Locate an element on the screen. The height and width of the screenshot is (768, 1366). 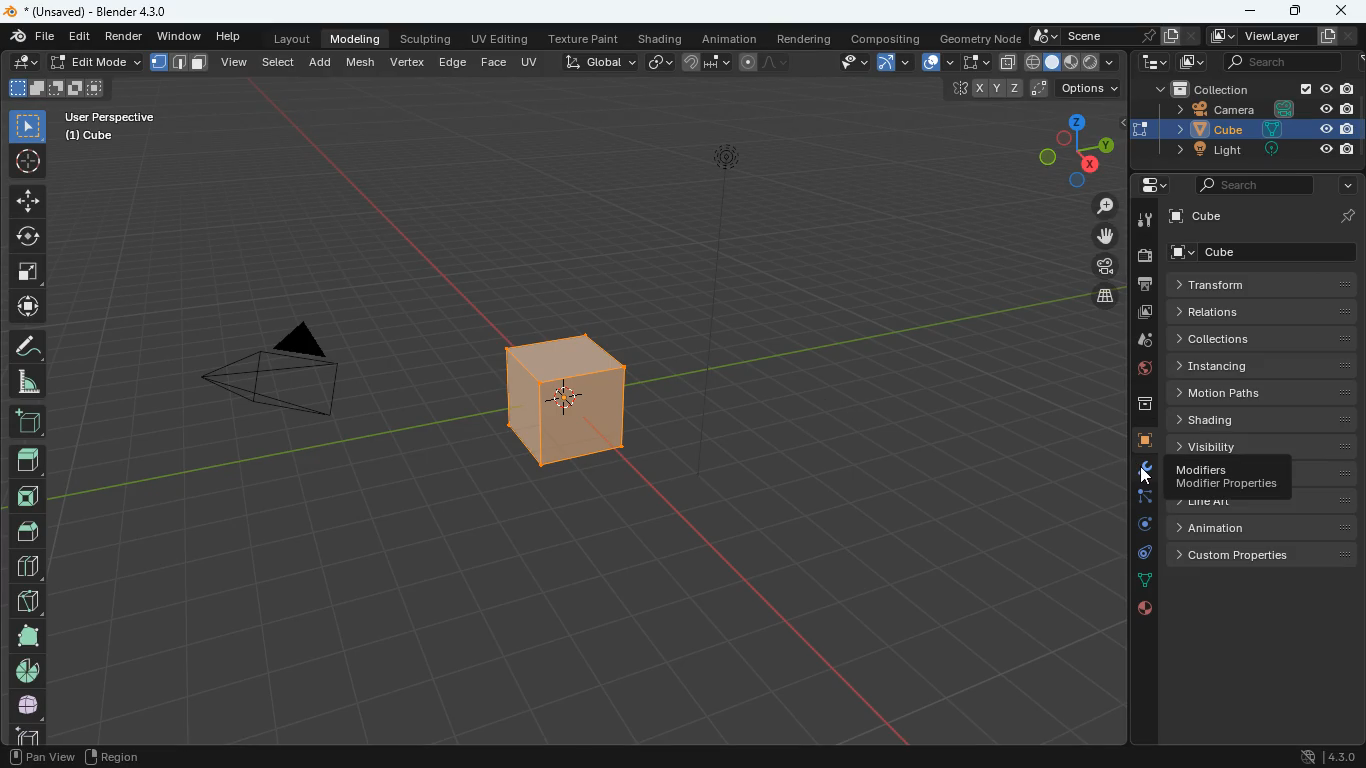
arc is located at coordinates (892, 64).